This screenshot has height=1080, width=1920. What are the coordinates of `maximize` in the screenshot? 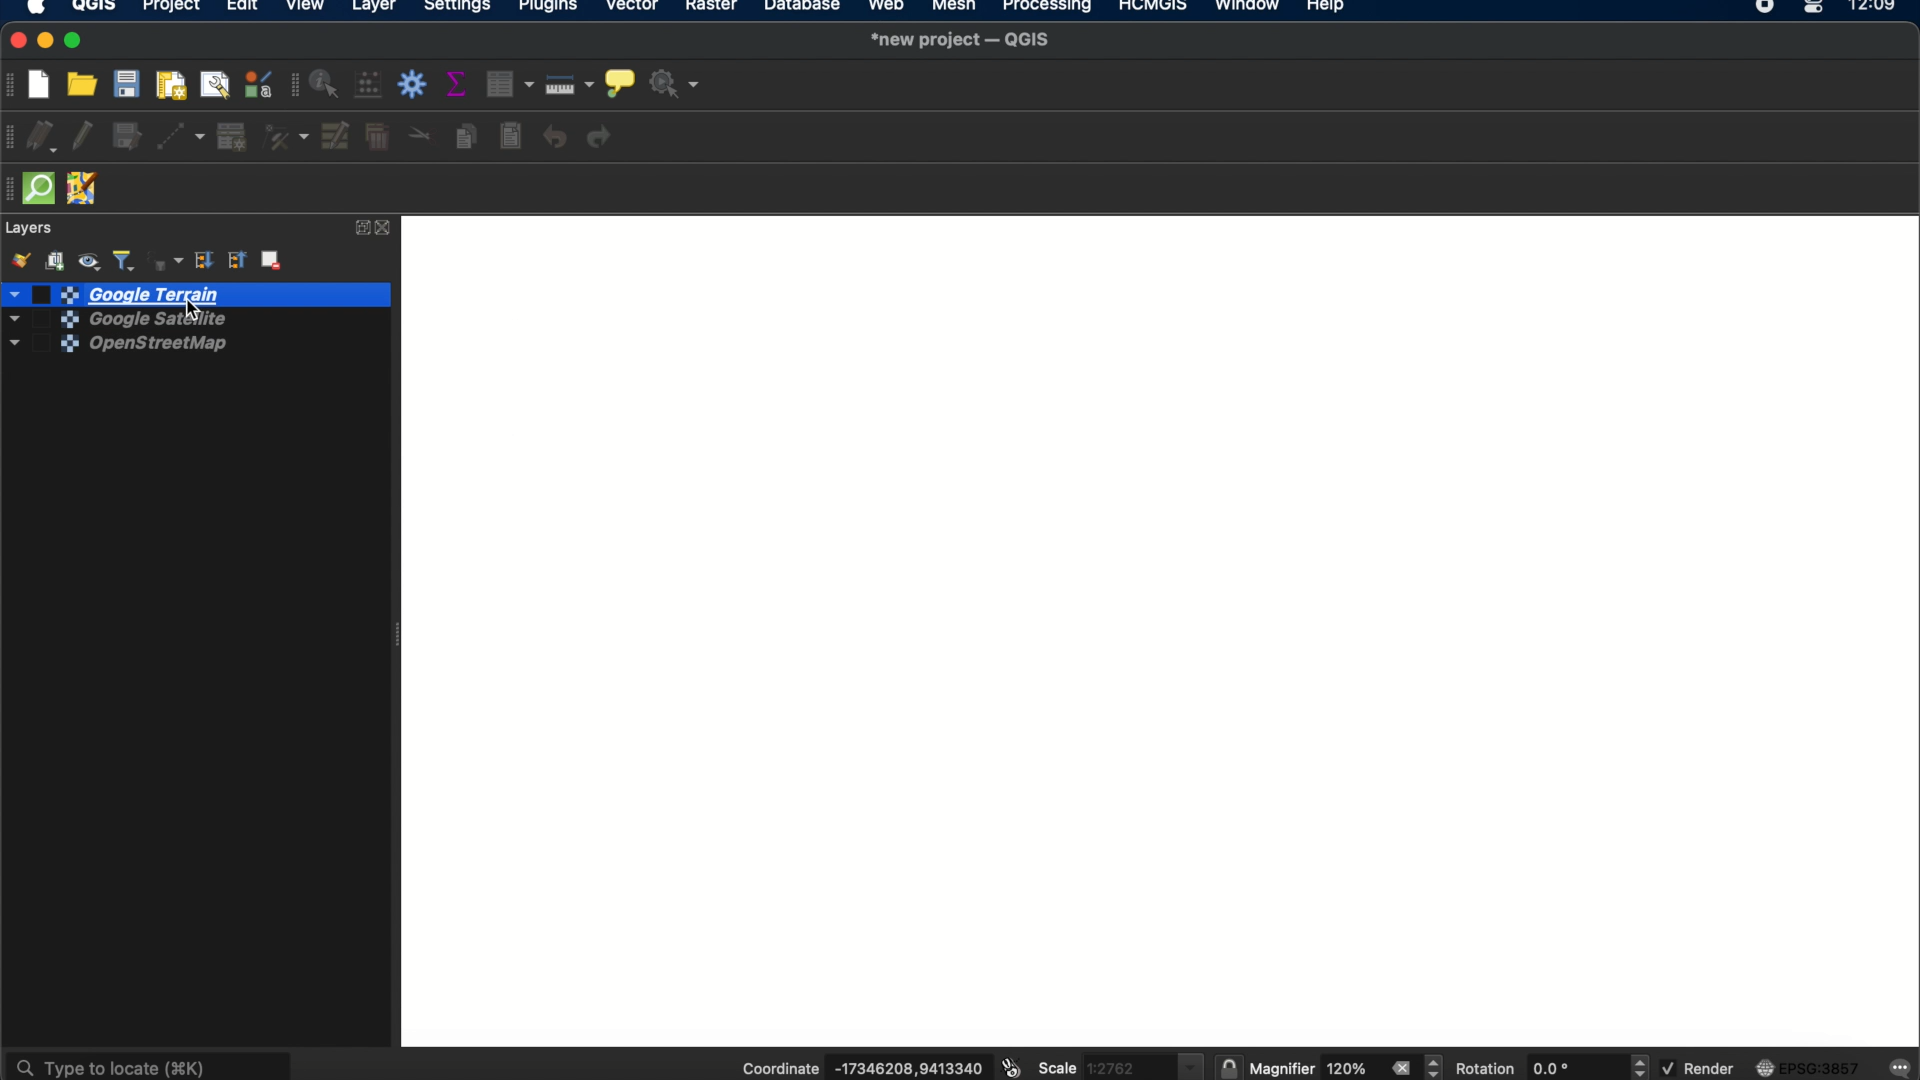 It's located at (77, 41).